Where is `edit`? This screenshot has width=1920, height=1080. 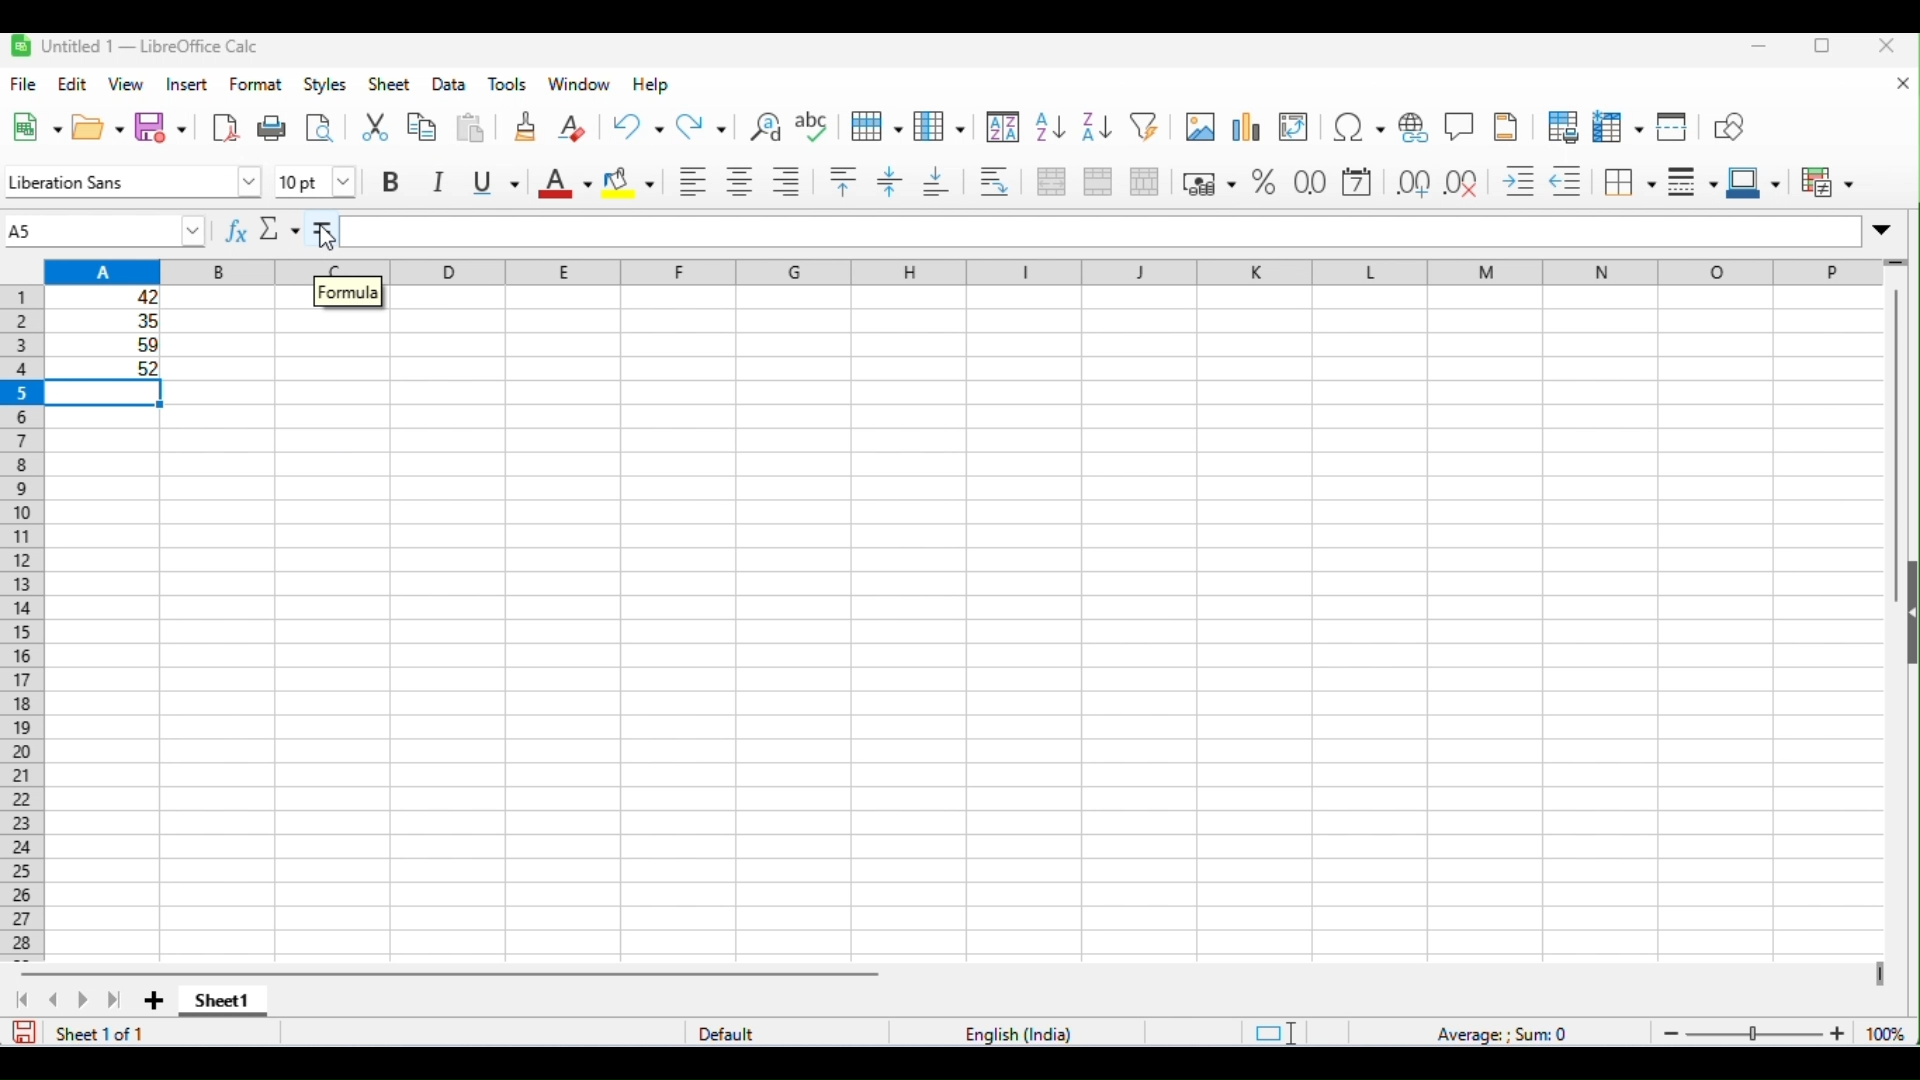
edit is located at coordinates (74, 86).